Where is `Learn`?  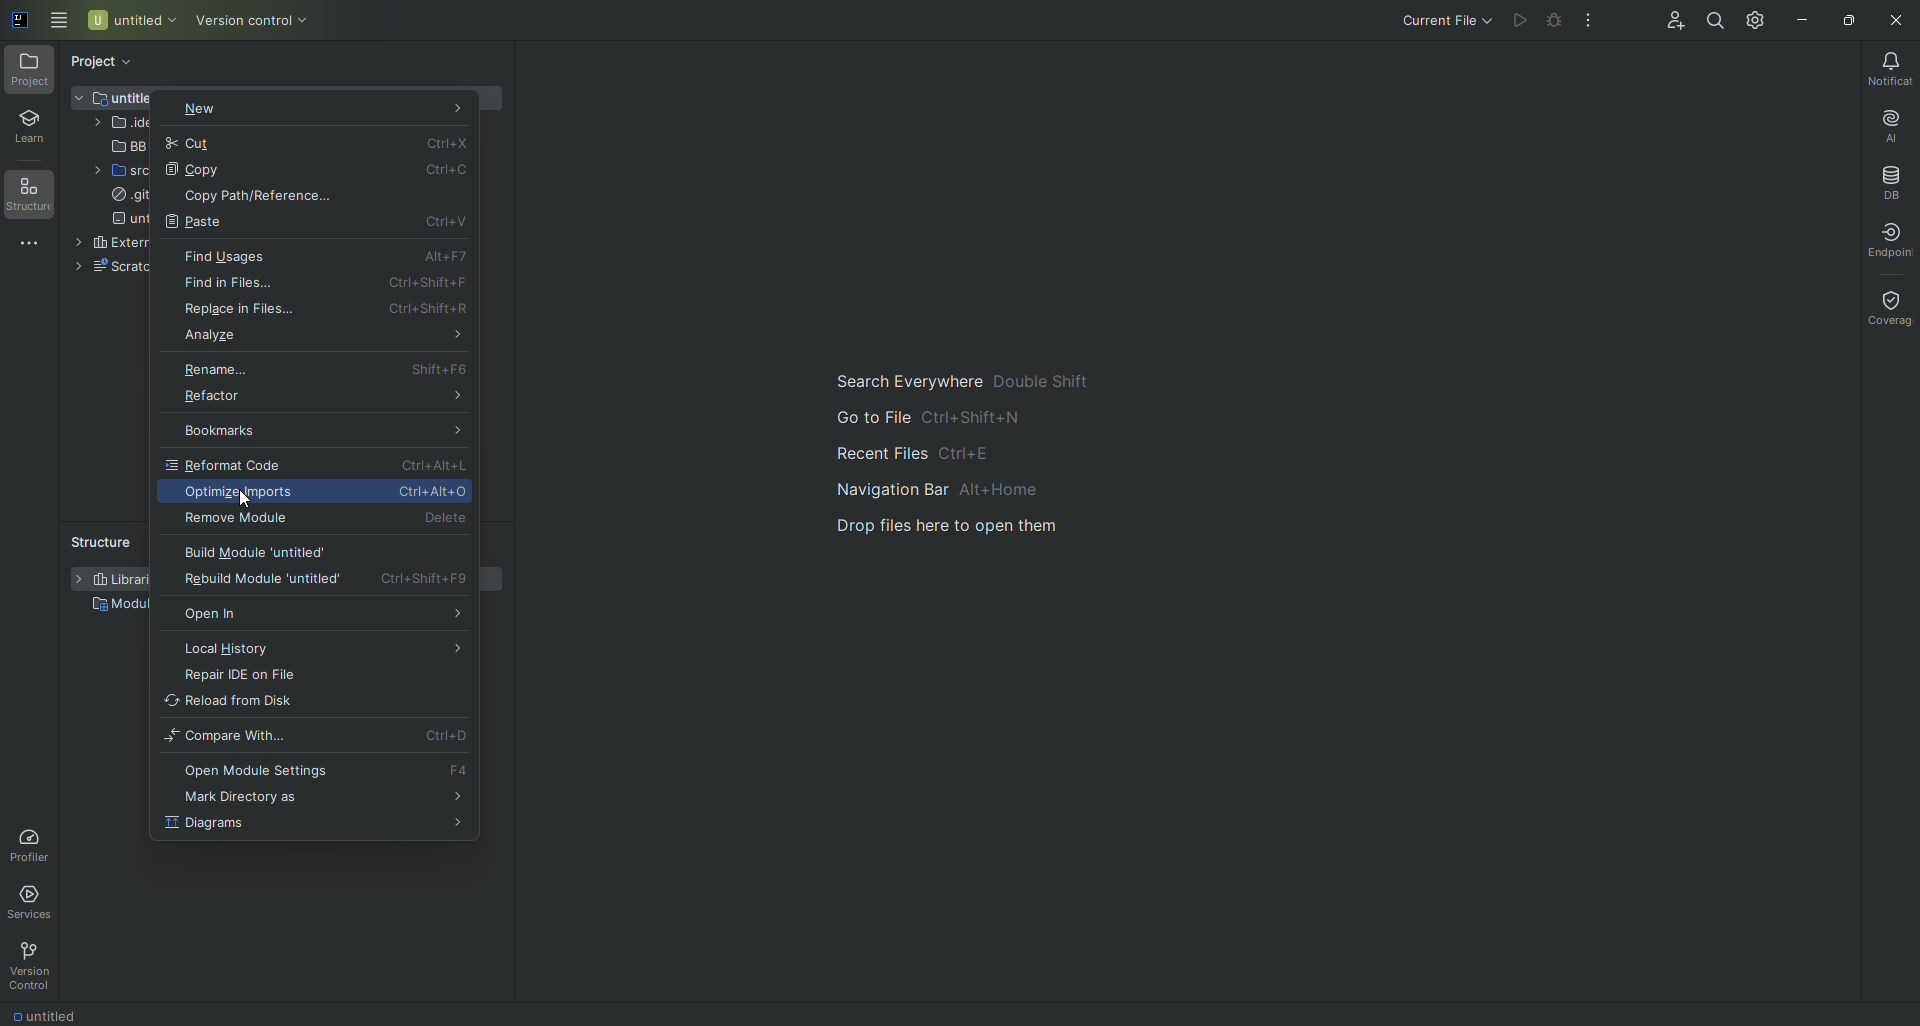
Learn is located at coordinates (29, 129).